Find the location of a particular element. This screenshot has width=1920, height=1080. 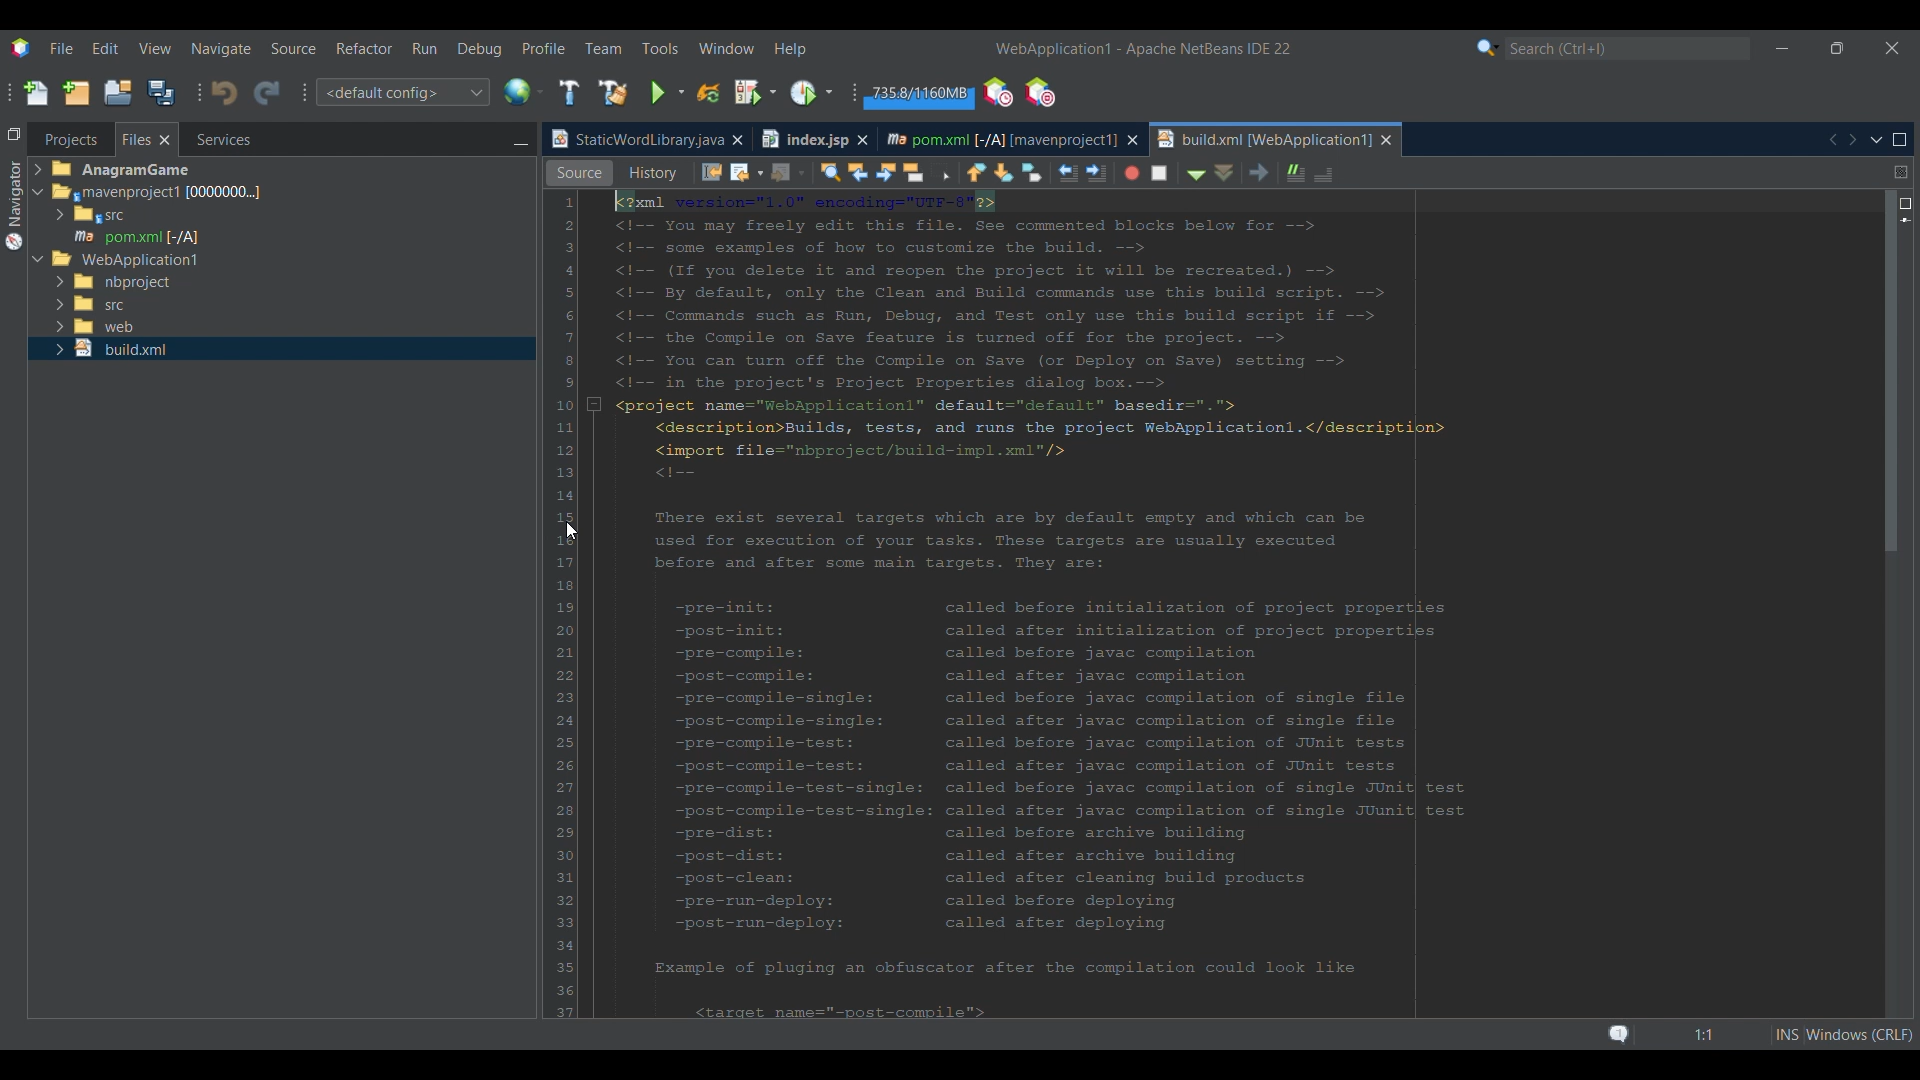

Undo is located at coordinates (224, 93).